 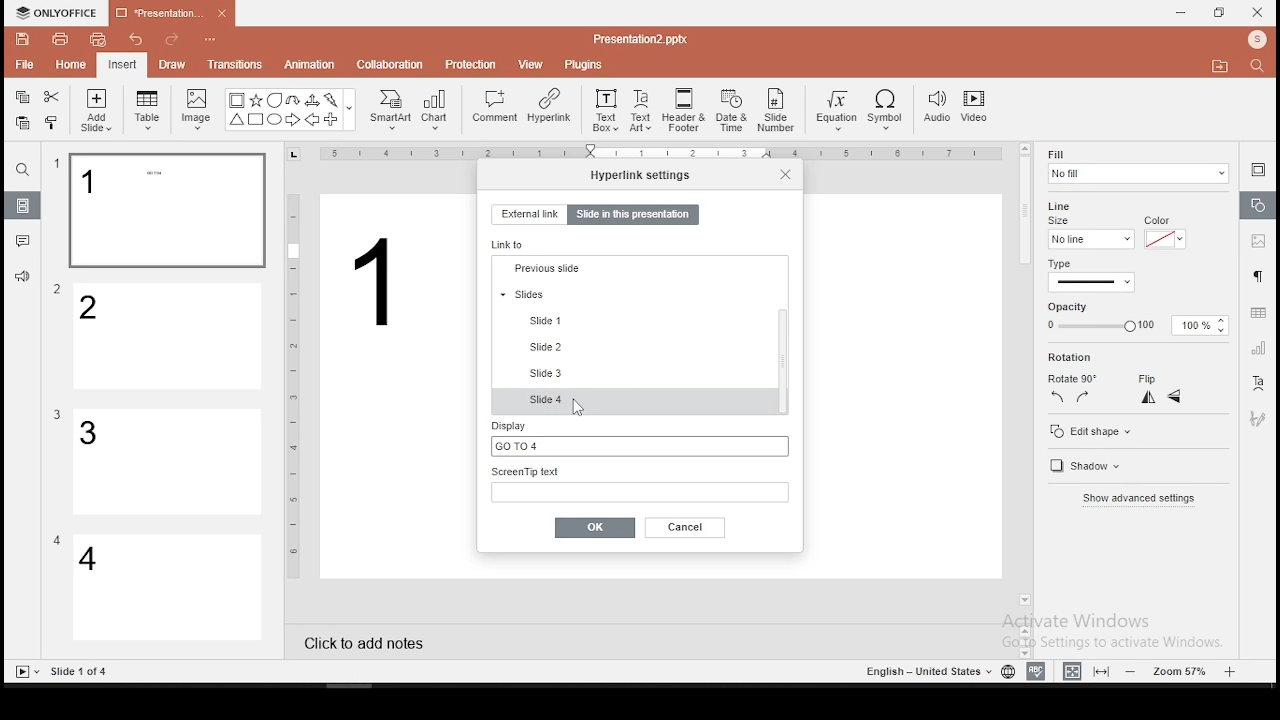 What do you see at coordinates (173, 64) in the screenshot?
I see `draw` at bounding box center [173, 64].